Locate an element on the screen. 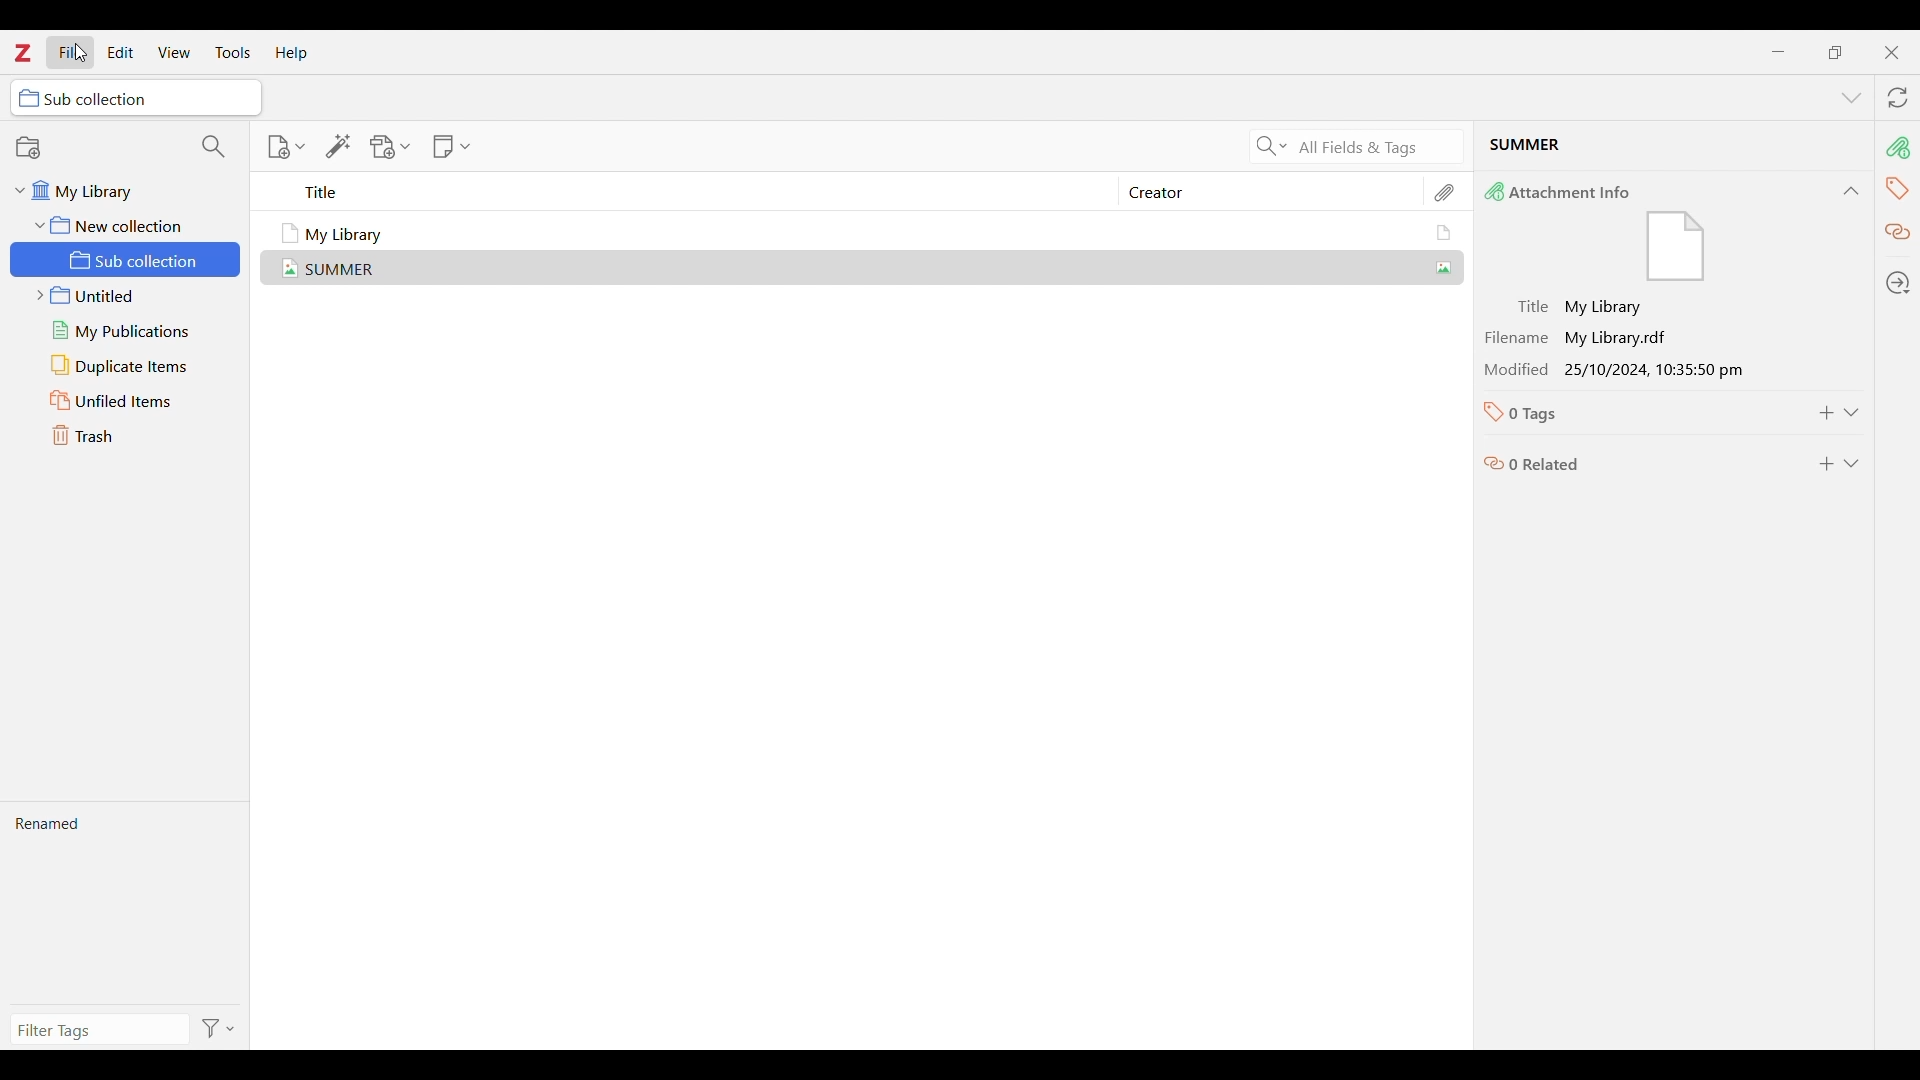 The image size is (1920, 1080). Add is located at coordinates (1826, 464).